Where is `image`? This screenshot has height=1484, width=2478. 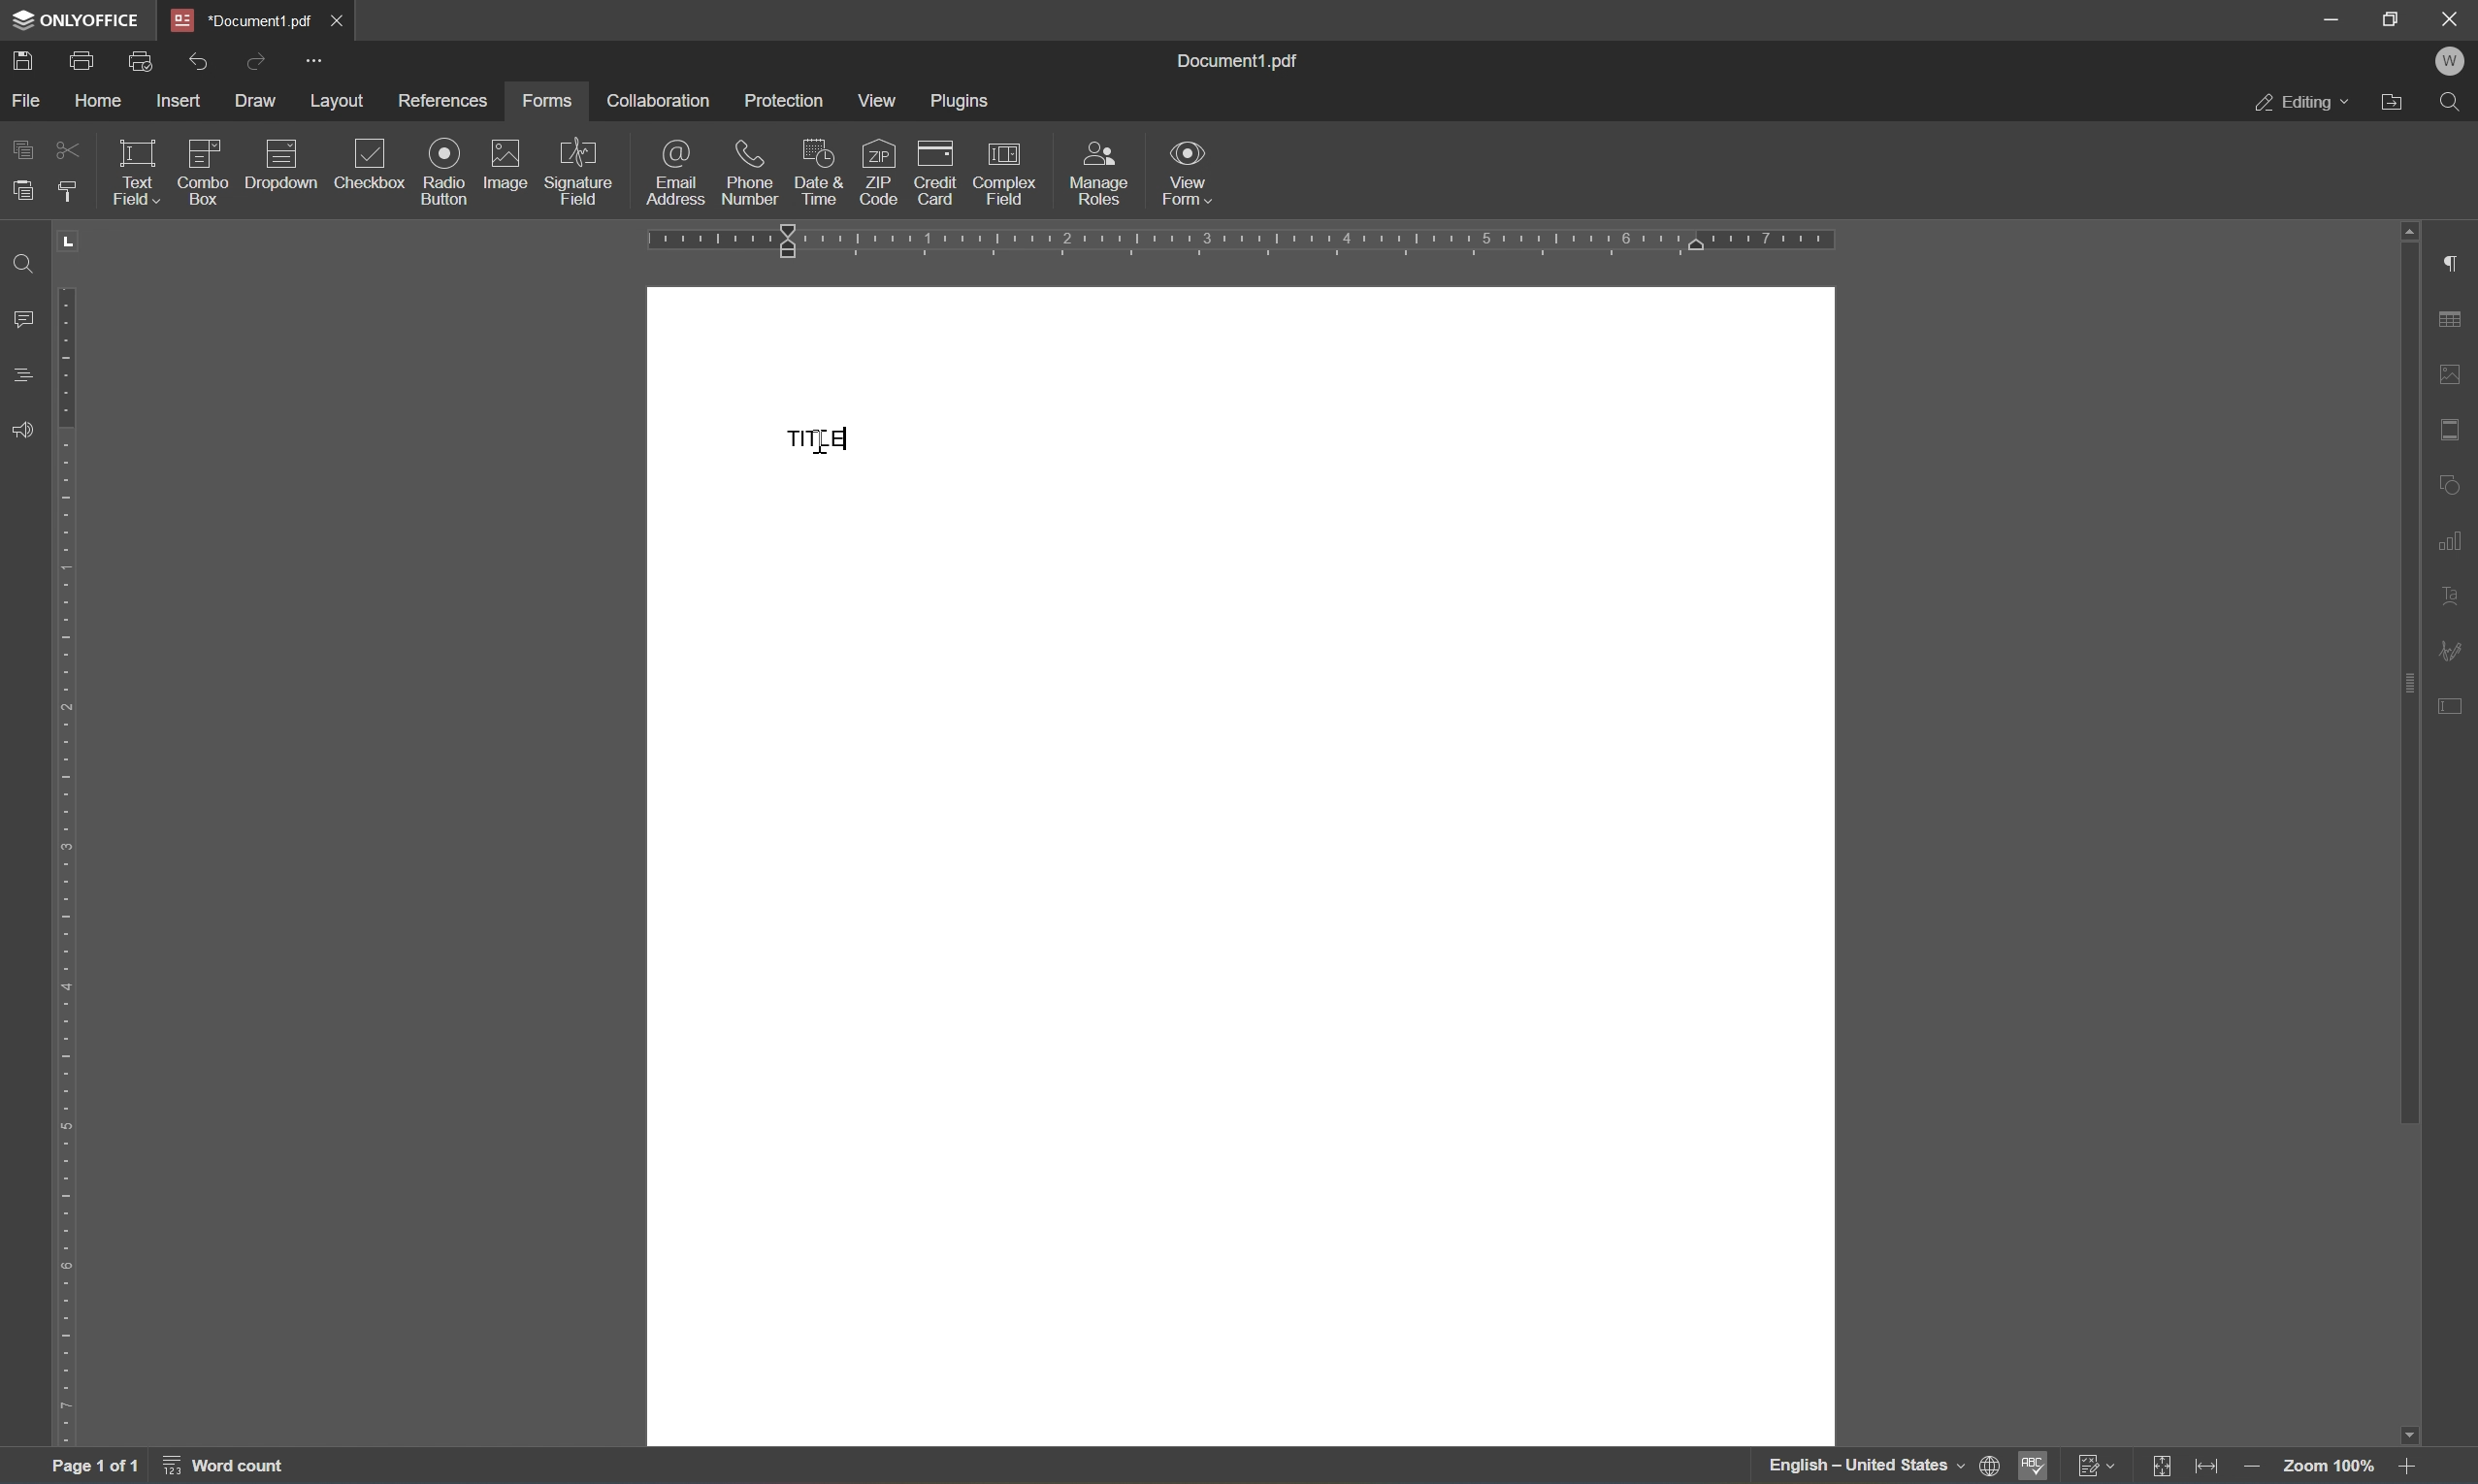
image is located at coordinates (510, 165).